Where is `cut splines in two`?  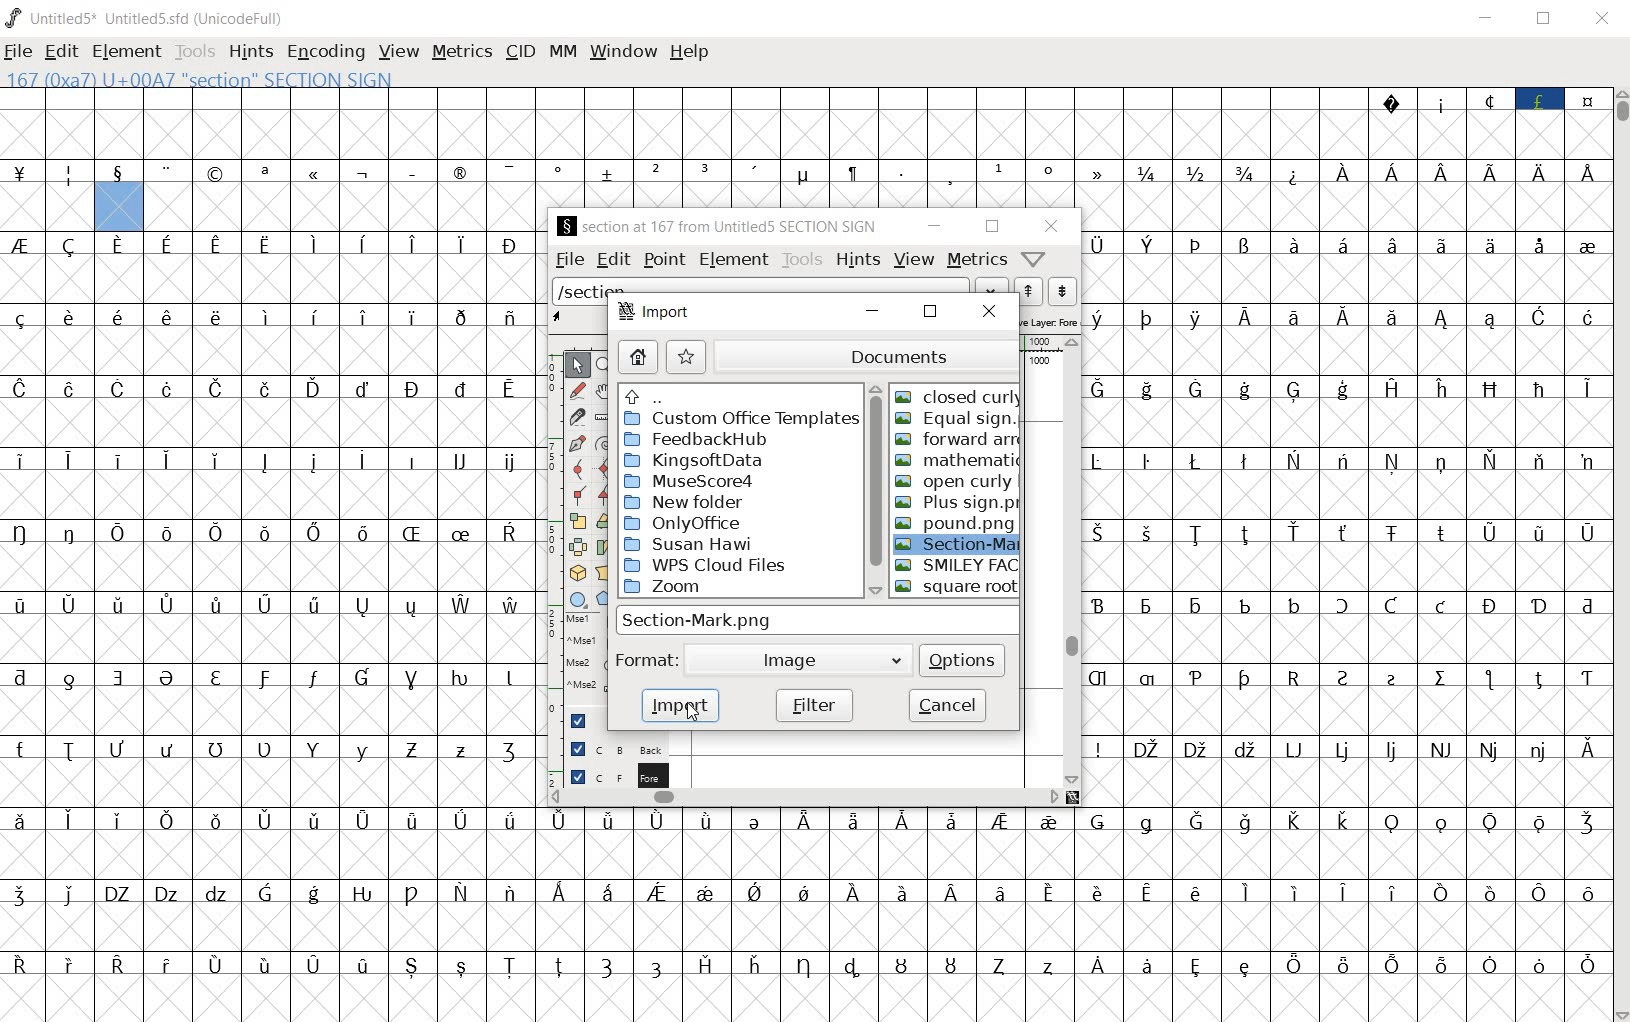
cut splines in two is located at coordinates (575, 416).